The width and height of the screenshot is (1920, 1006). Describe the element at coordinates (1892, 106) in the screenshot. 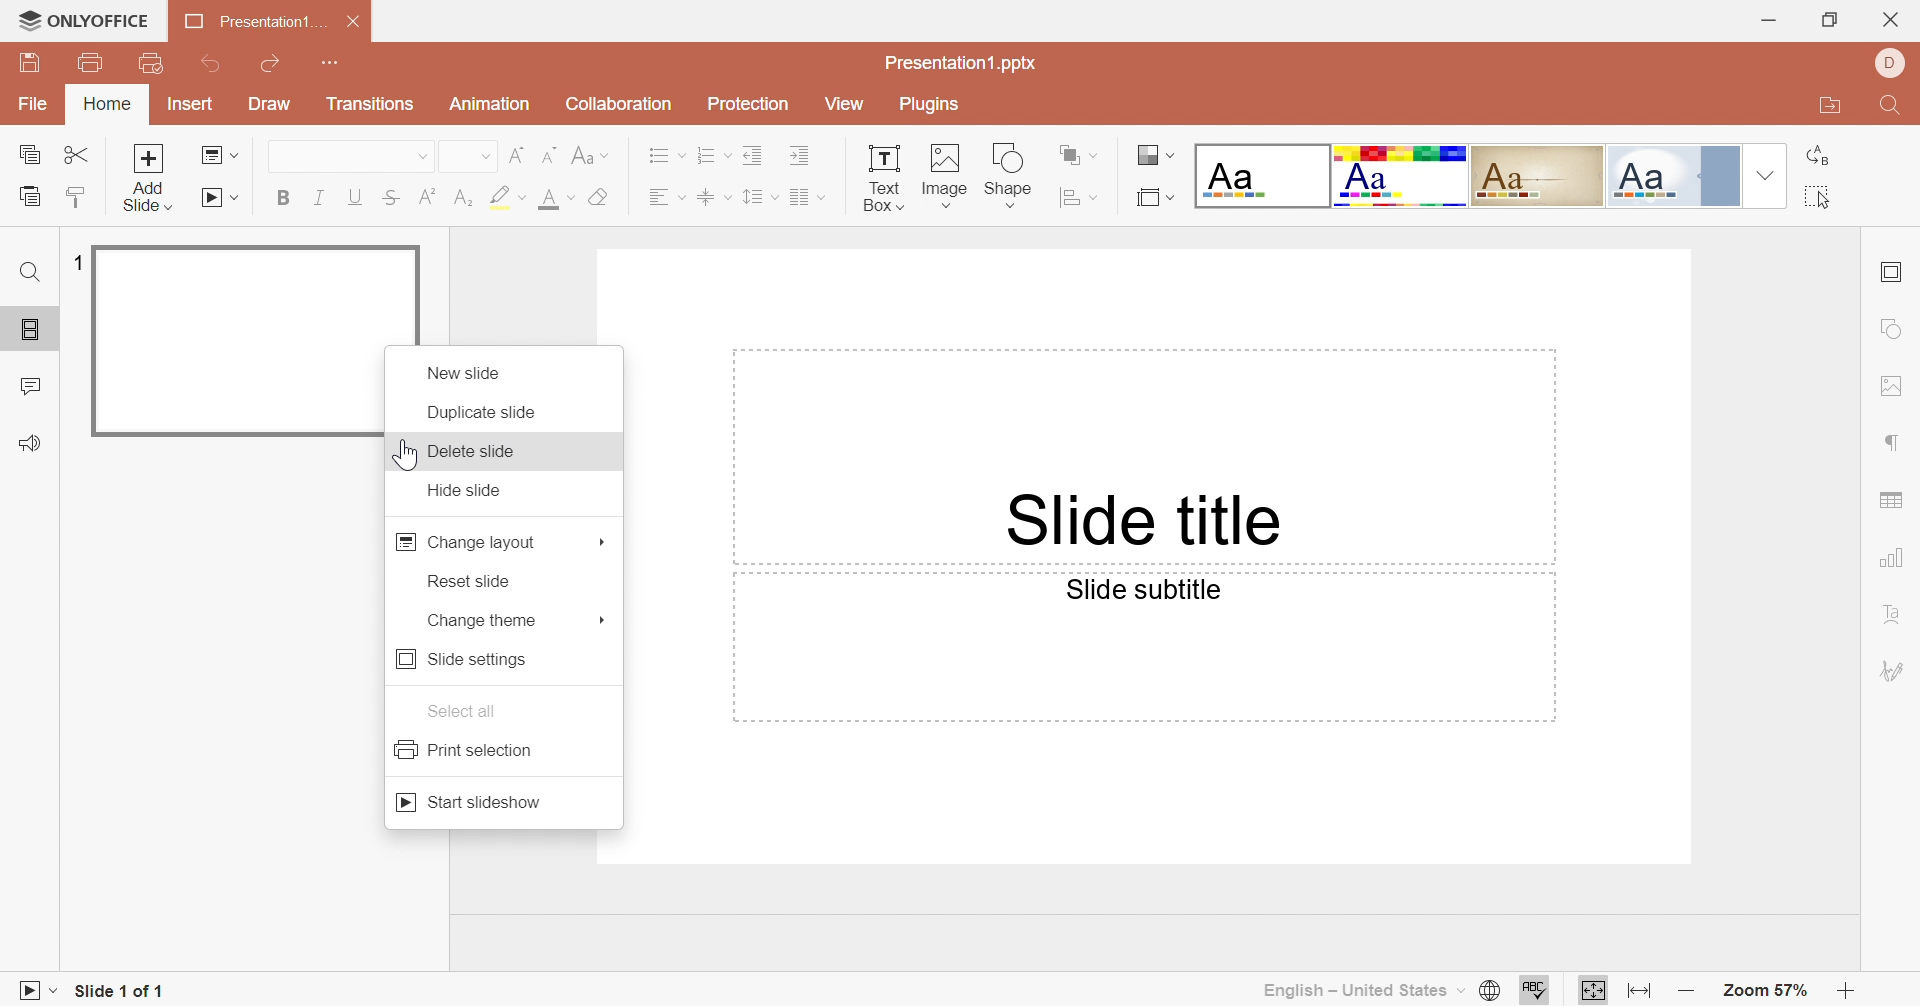

I see `Find` at that location.